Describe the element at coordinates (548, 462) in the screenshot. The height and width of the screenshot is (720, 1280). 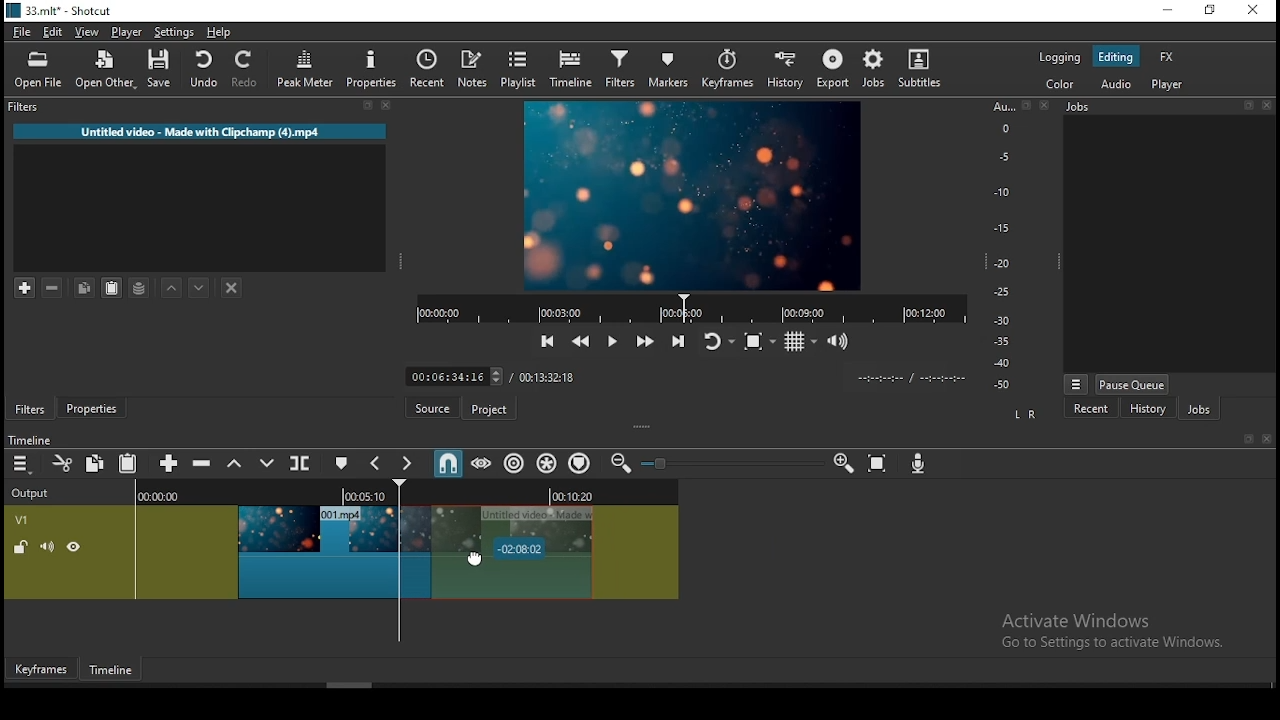
I see `ripple all tracks` at that location.